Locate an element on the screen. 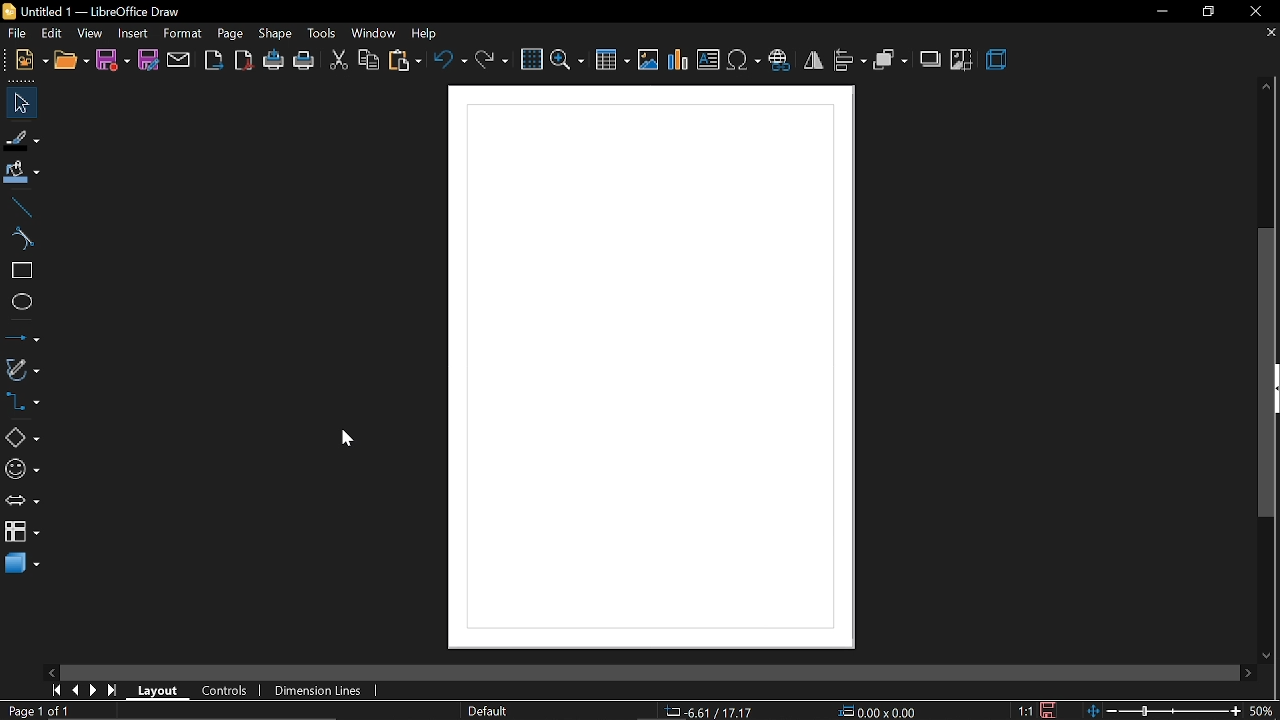 This screenshot has width=1280, height=720. grid is located at coordinates (530, 60).